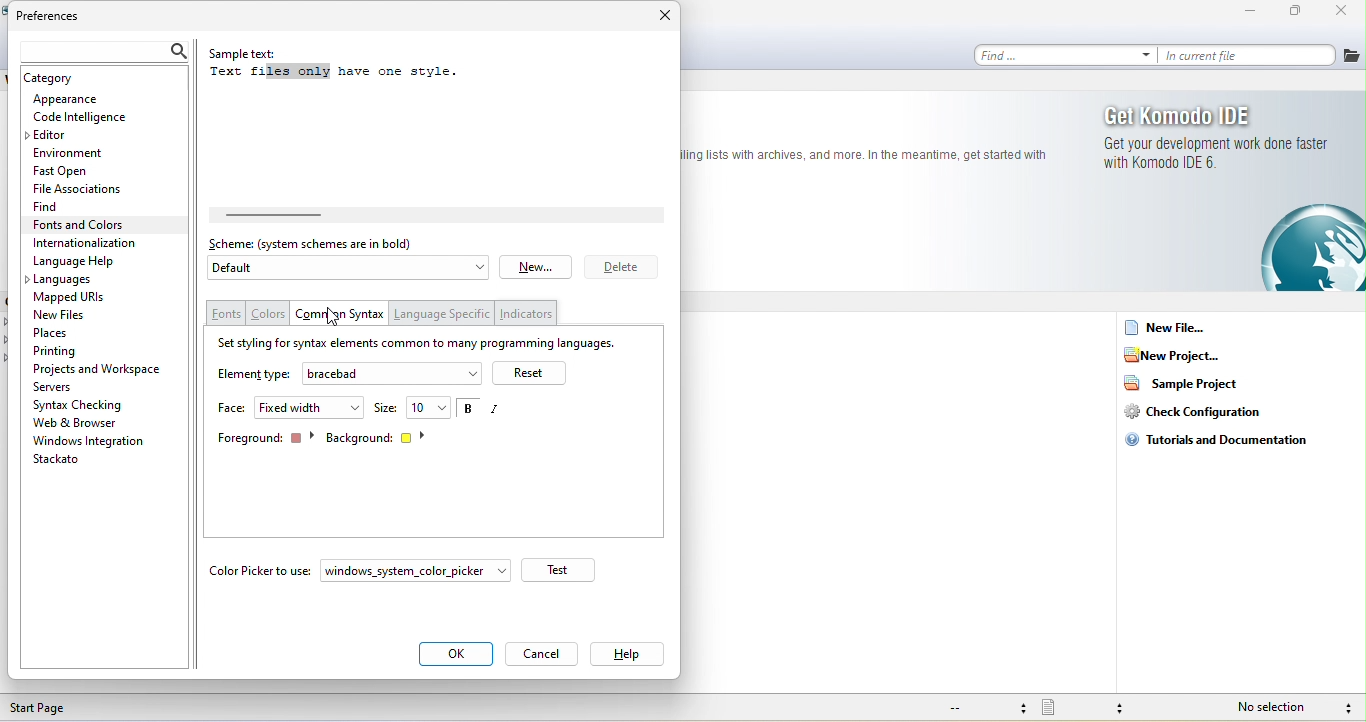 Image resolution: width=1366 pixels, height=722 pixels. What do you see at coordinates (226, 313) in the screenshot?
I see `fonts` at bounding box center [226, 313].